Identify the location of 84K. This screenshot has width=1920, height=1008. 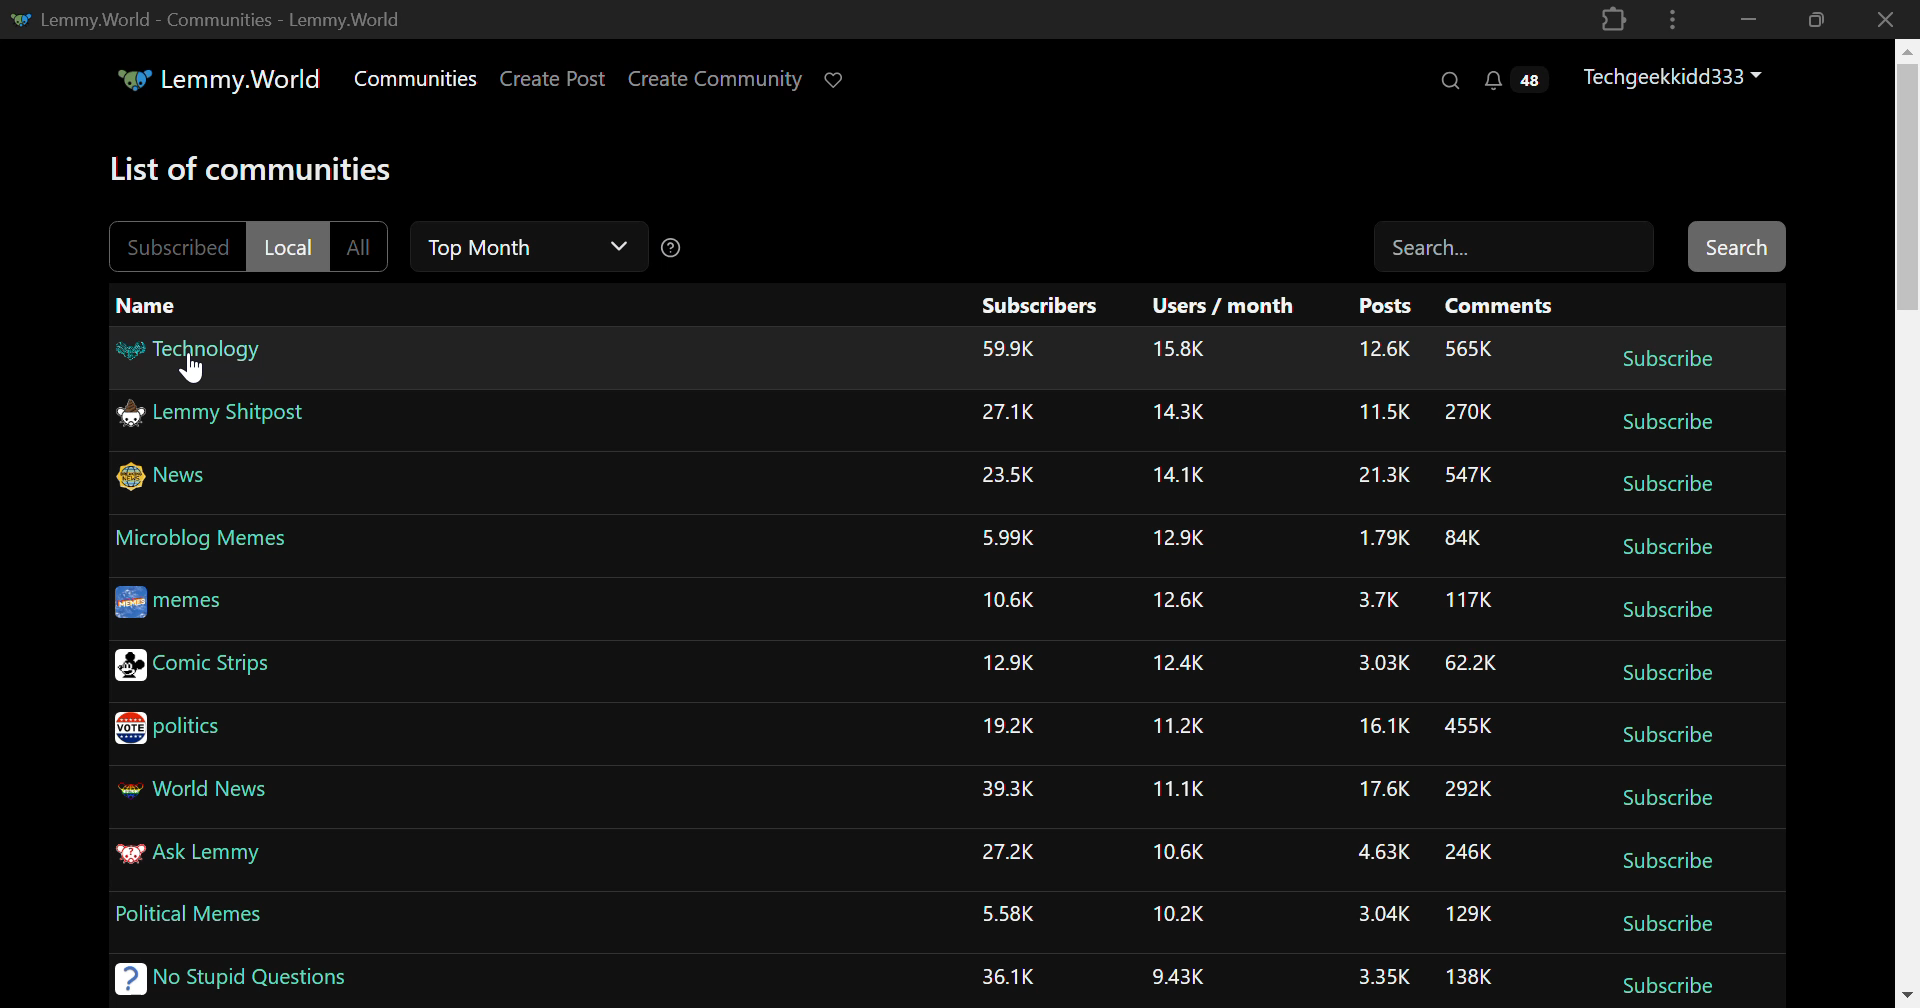
(1463, 536).